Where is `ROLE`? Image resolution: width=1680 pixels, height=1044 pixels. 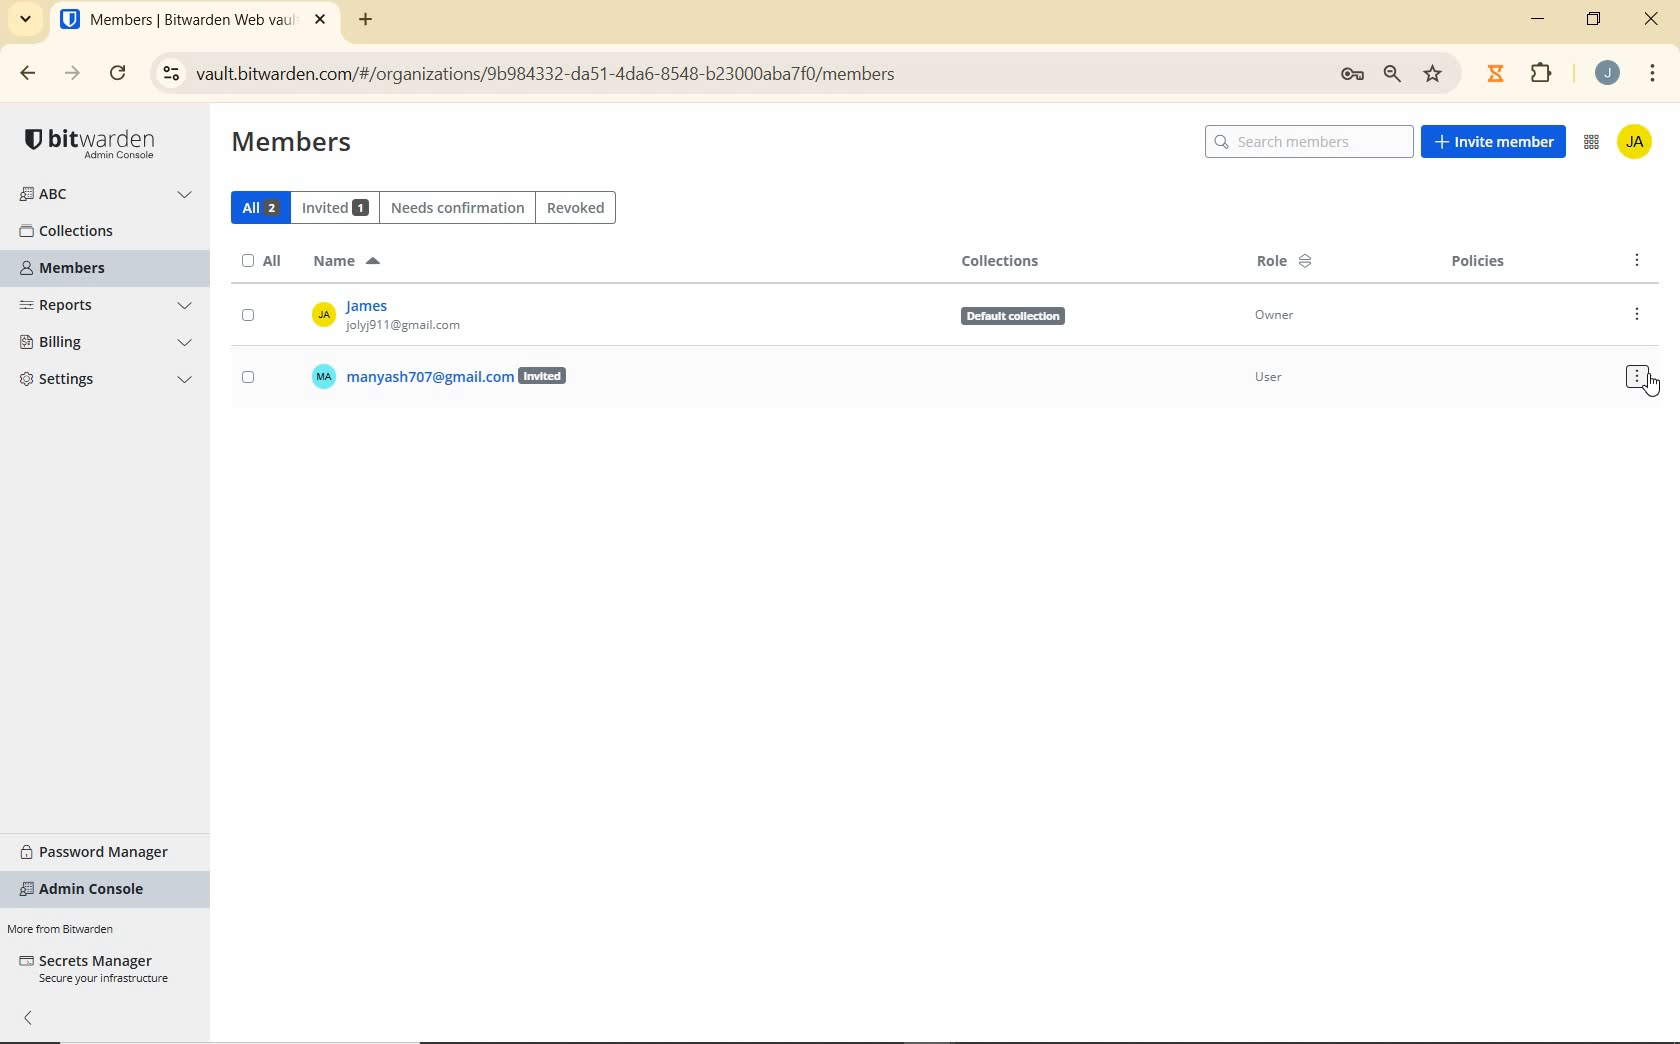 ROLE is located at coordinates (1285, 264).